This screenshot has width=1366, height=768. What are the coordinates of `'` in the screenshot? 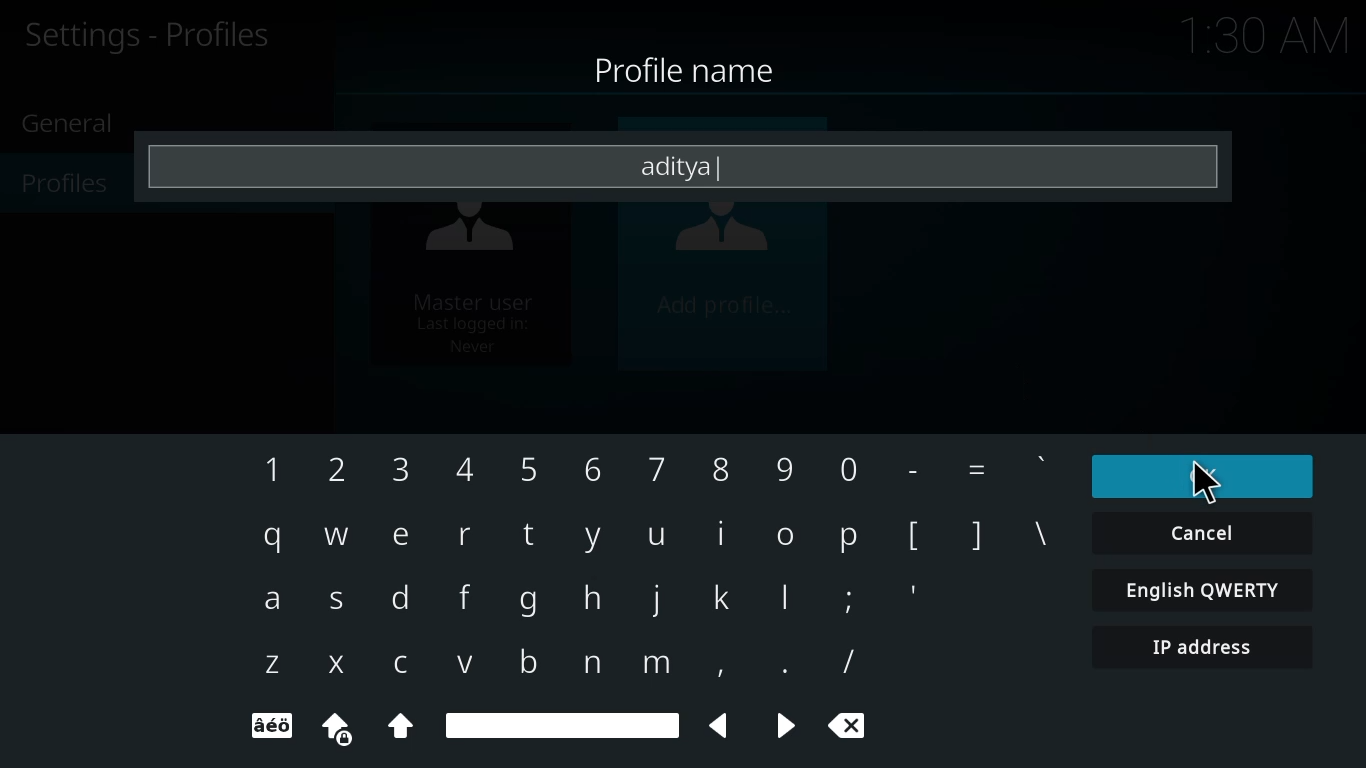 It's located at (1033, 465).